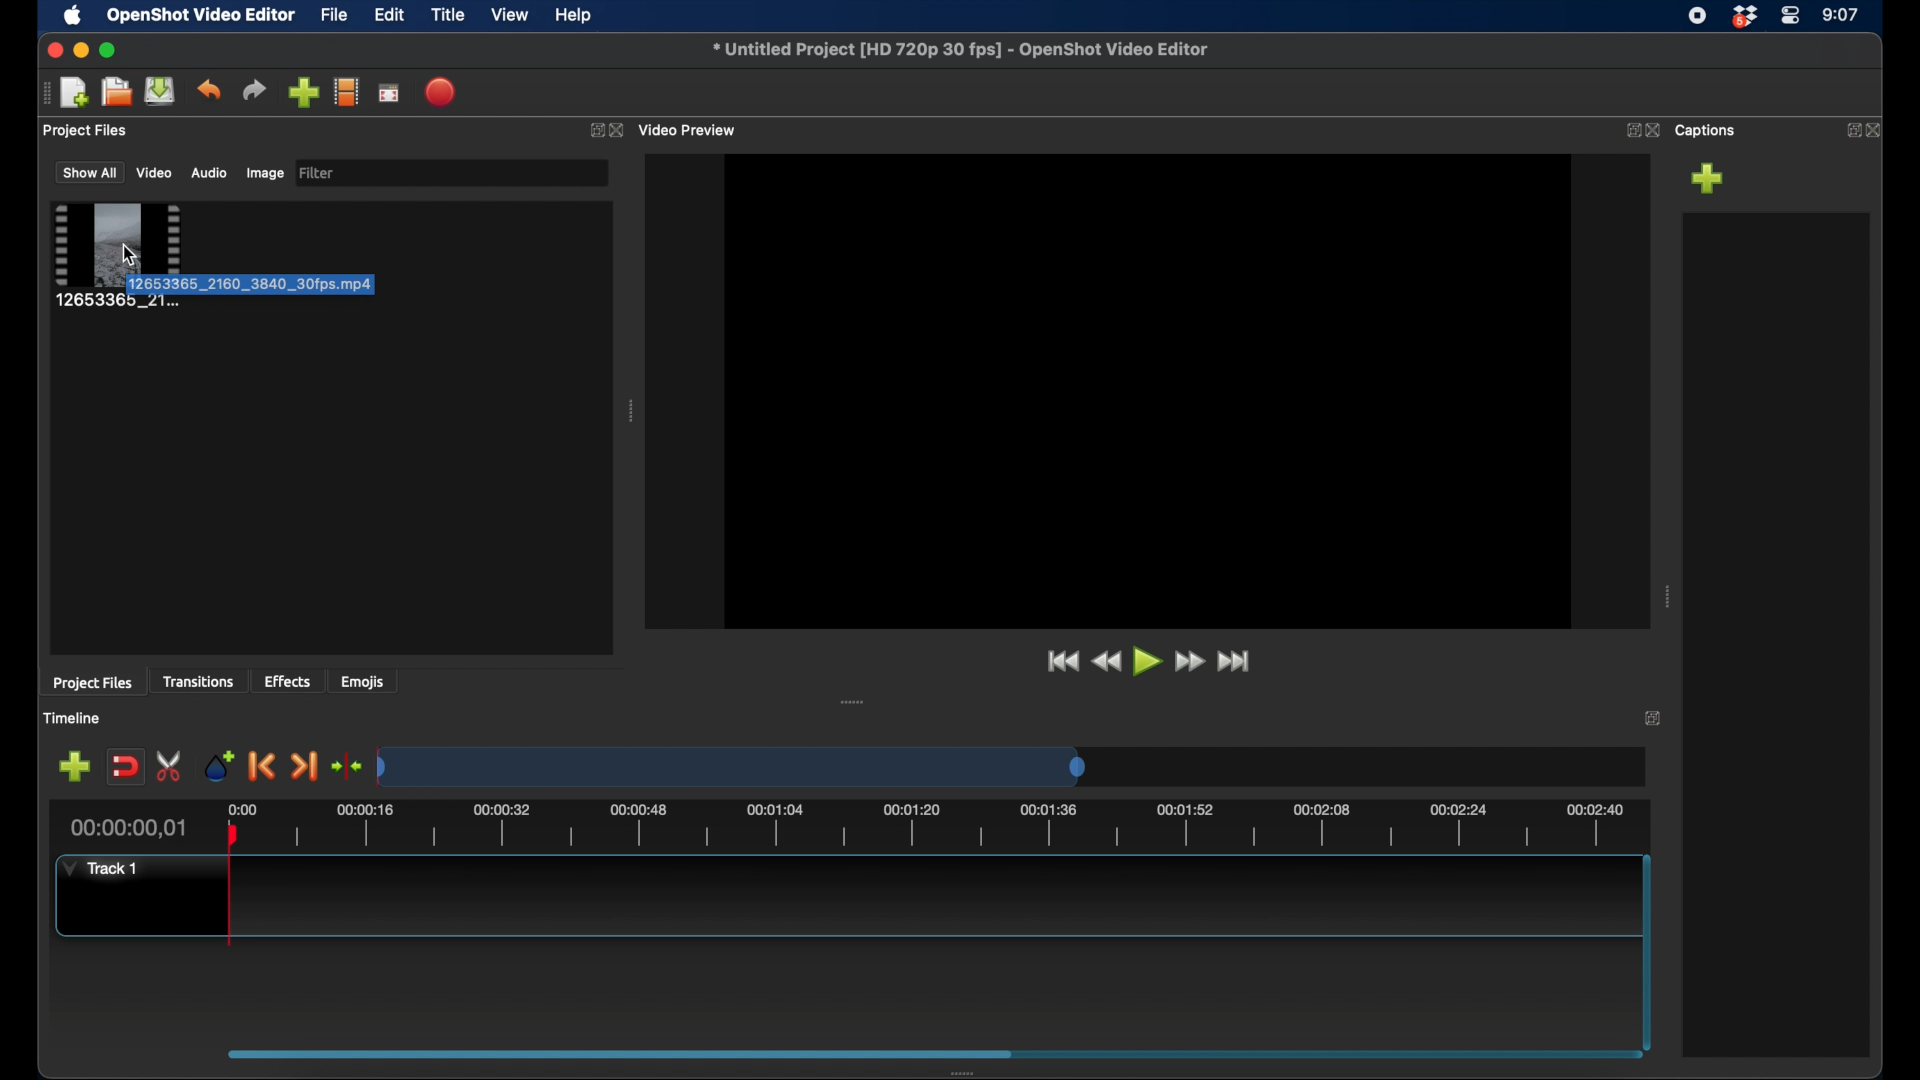 The height and width of the screenshot is (1080, 1920). Describe the element at coordinates (124, 767) in the screenshot. I see `disable snapping` at that location.